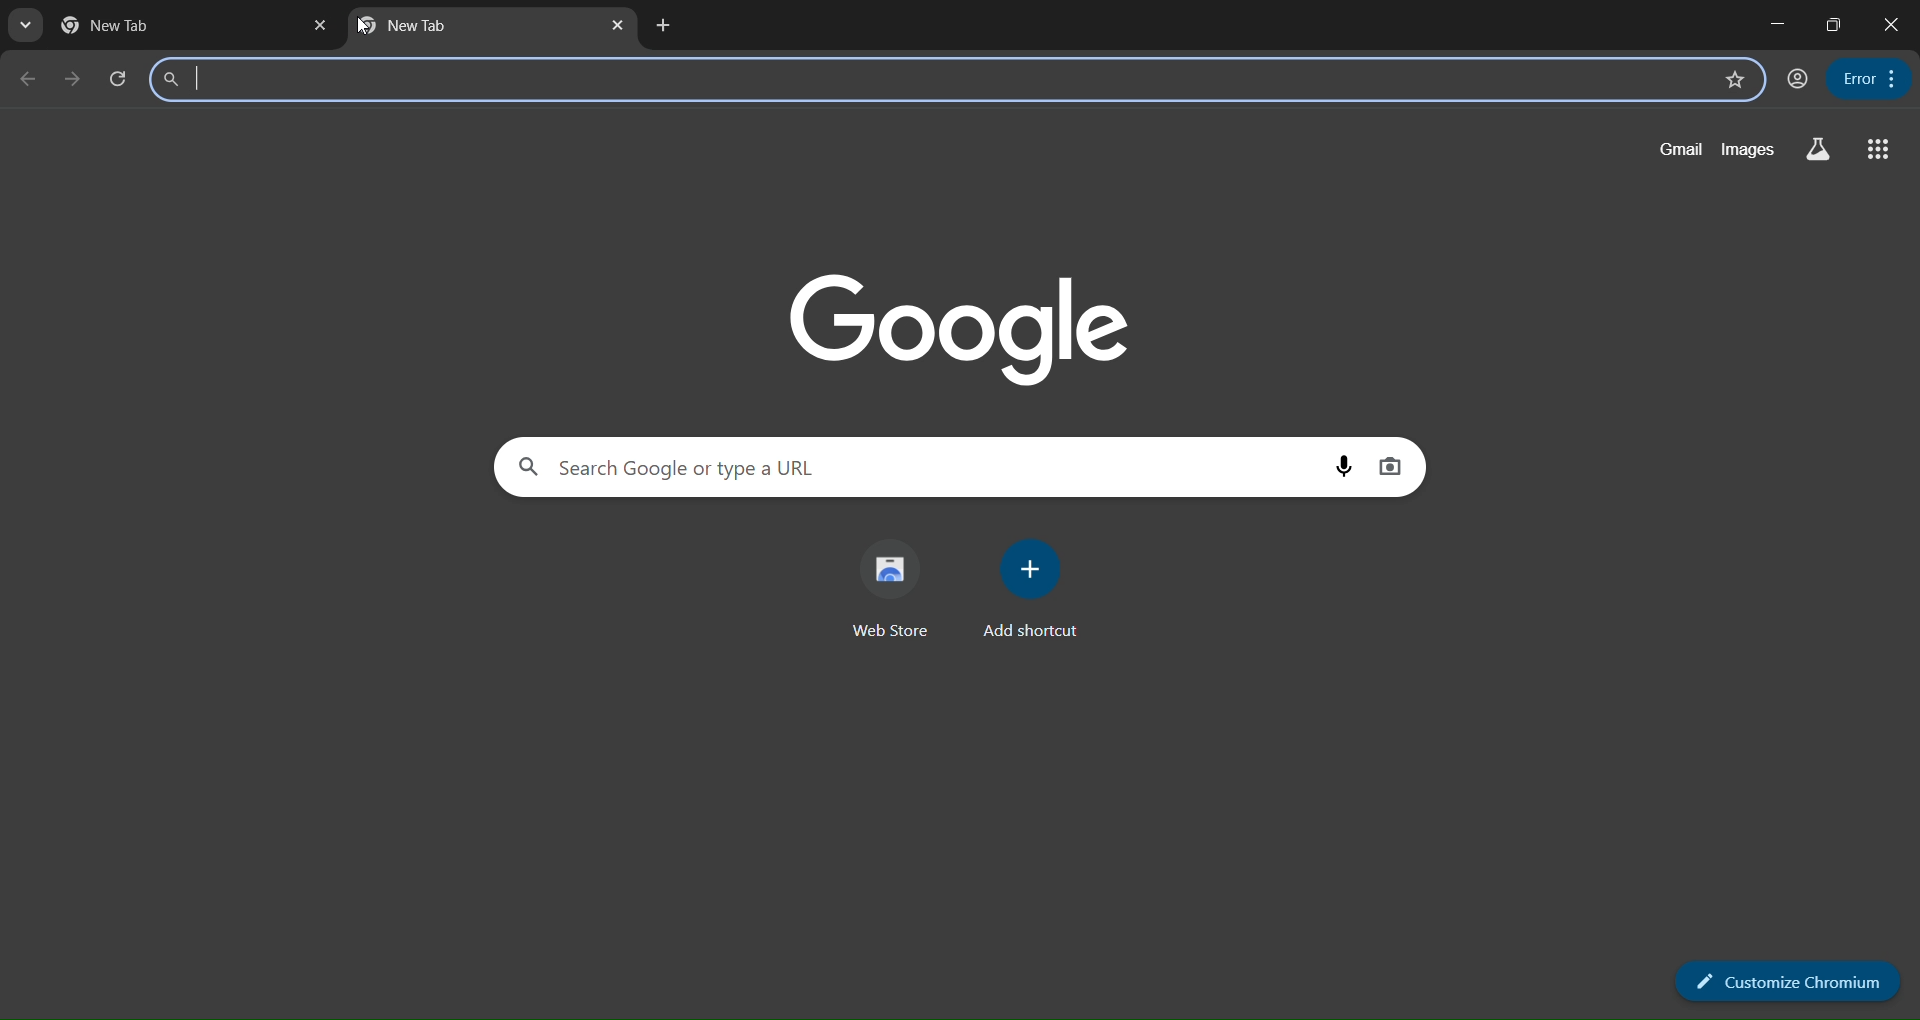  What do you see at coordinates (1340, 464) in the screenshot?
I see `audio search` at bounding box center [1340, 464].